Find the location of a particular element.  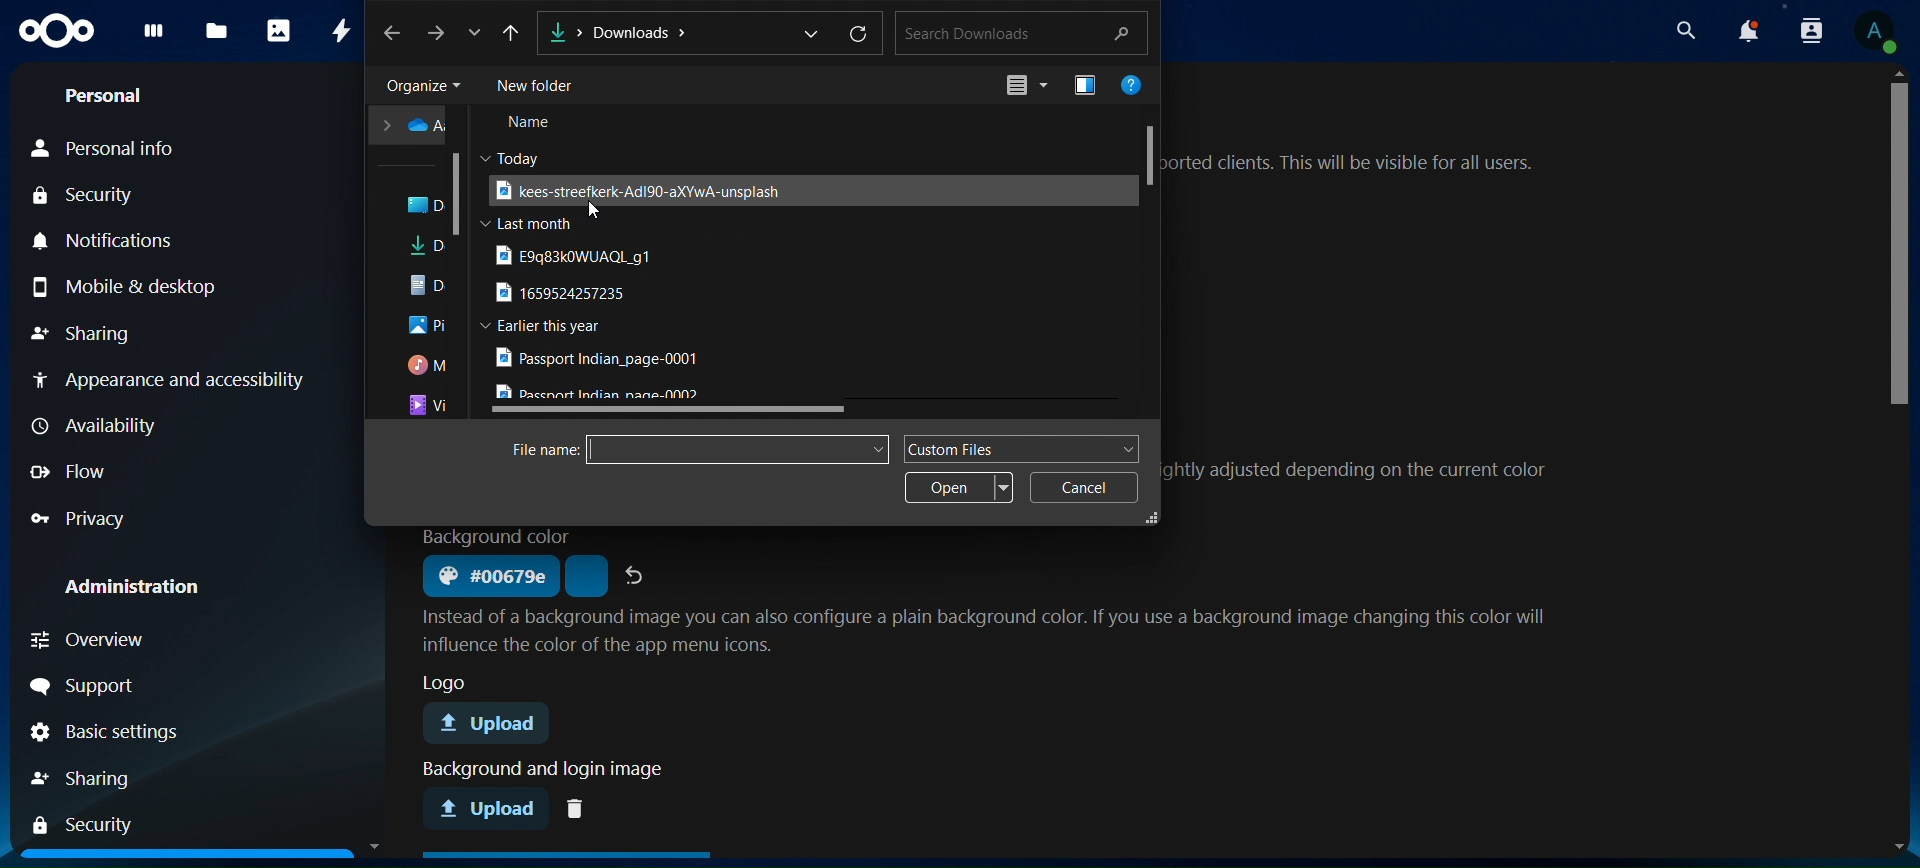

security is located at coordinates (91, 824).